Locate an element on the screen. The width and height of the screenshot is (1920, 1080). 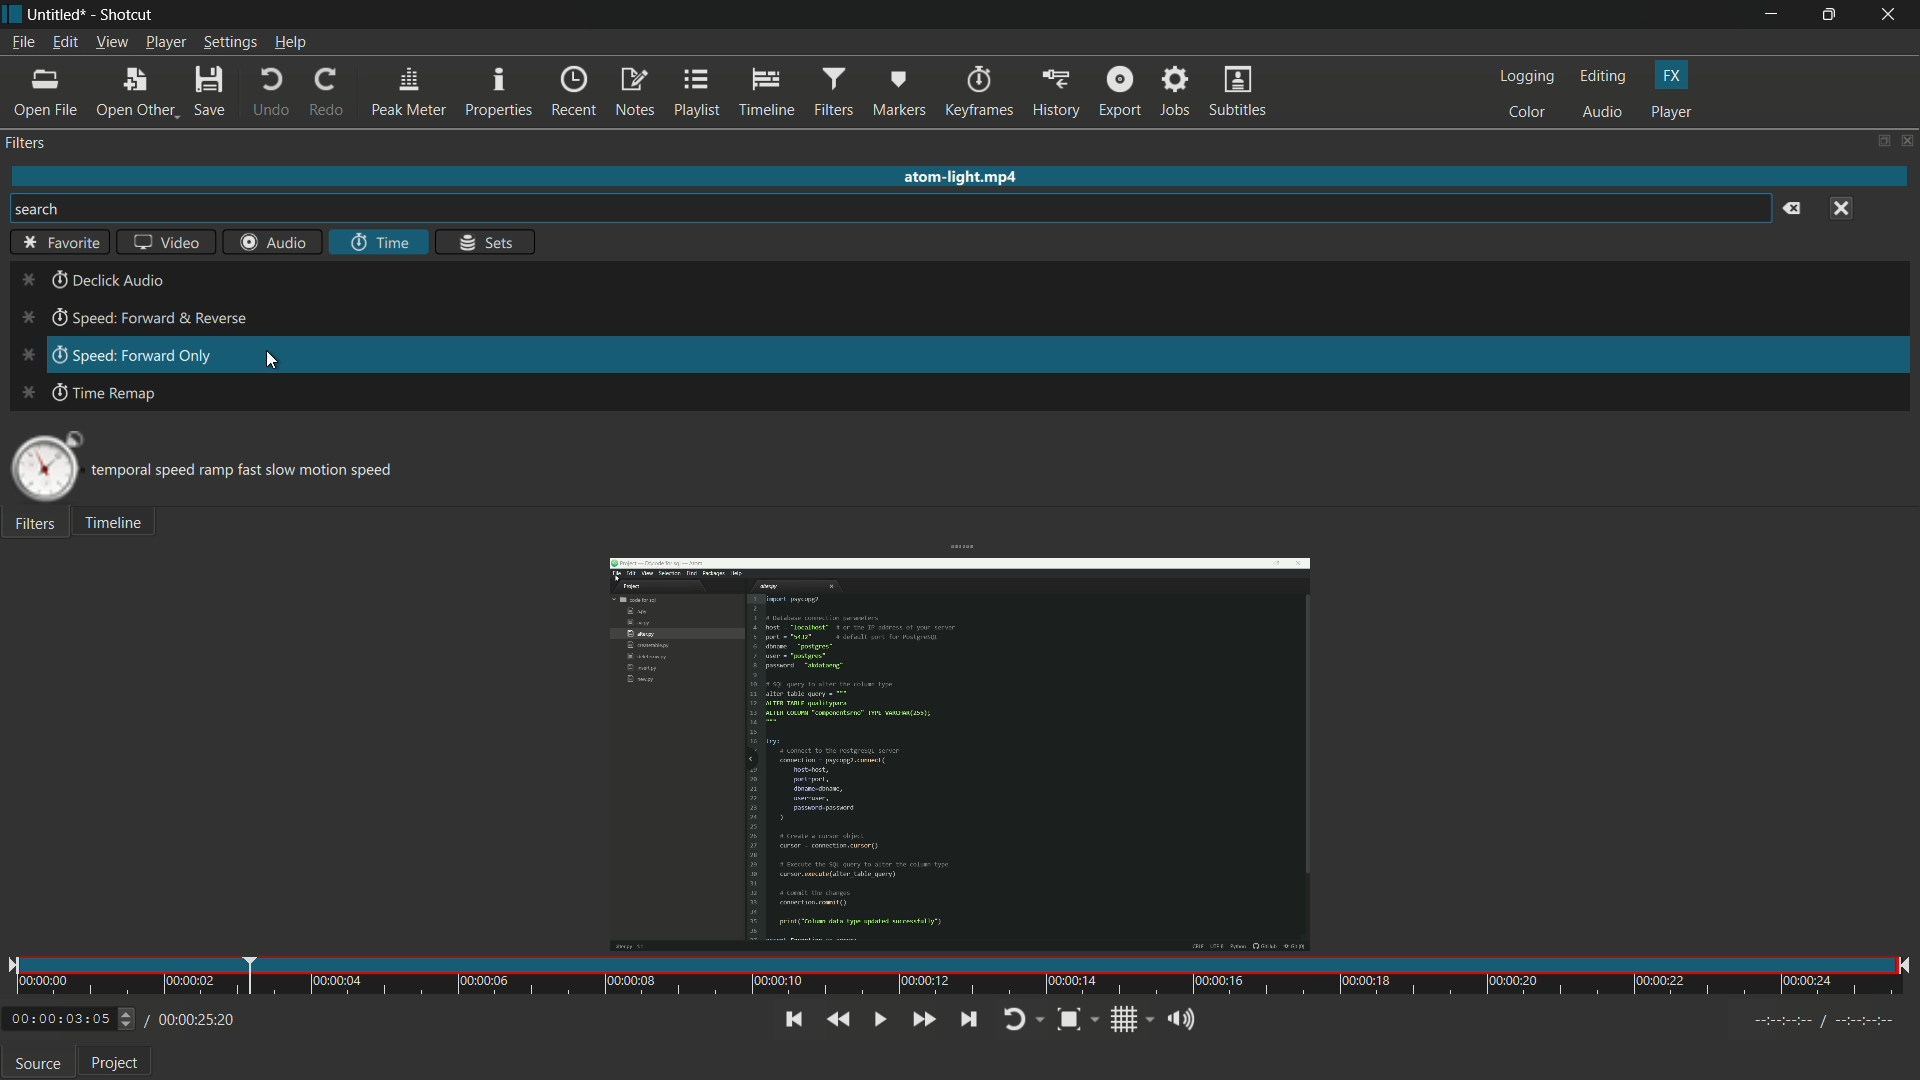
playlist is located at coordinates (699, 93).